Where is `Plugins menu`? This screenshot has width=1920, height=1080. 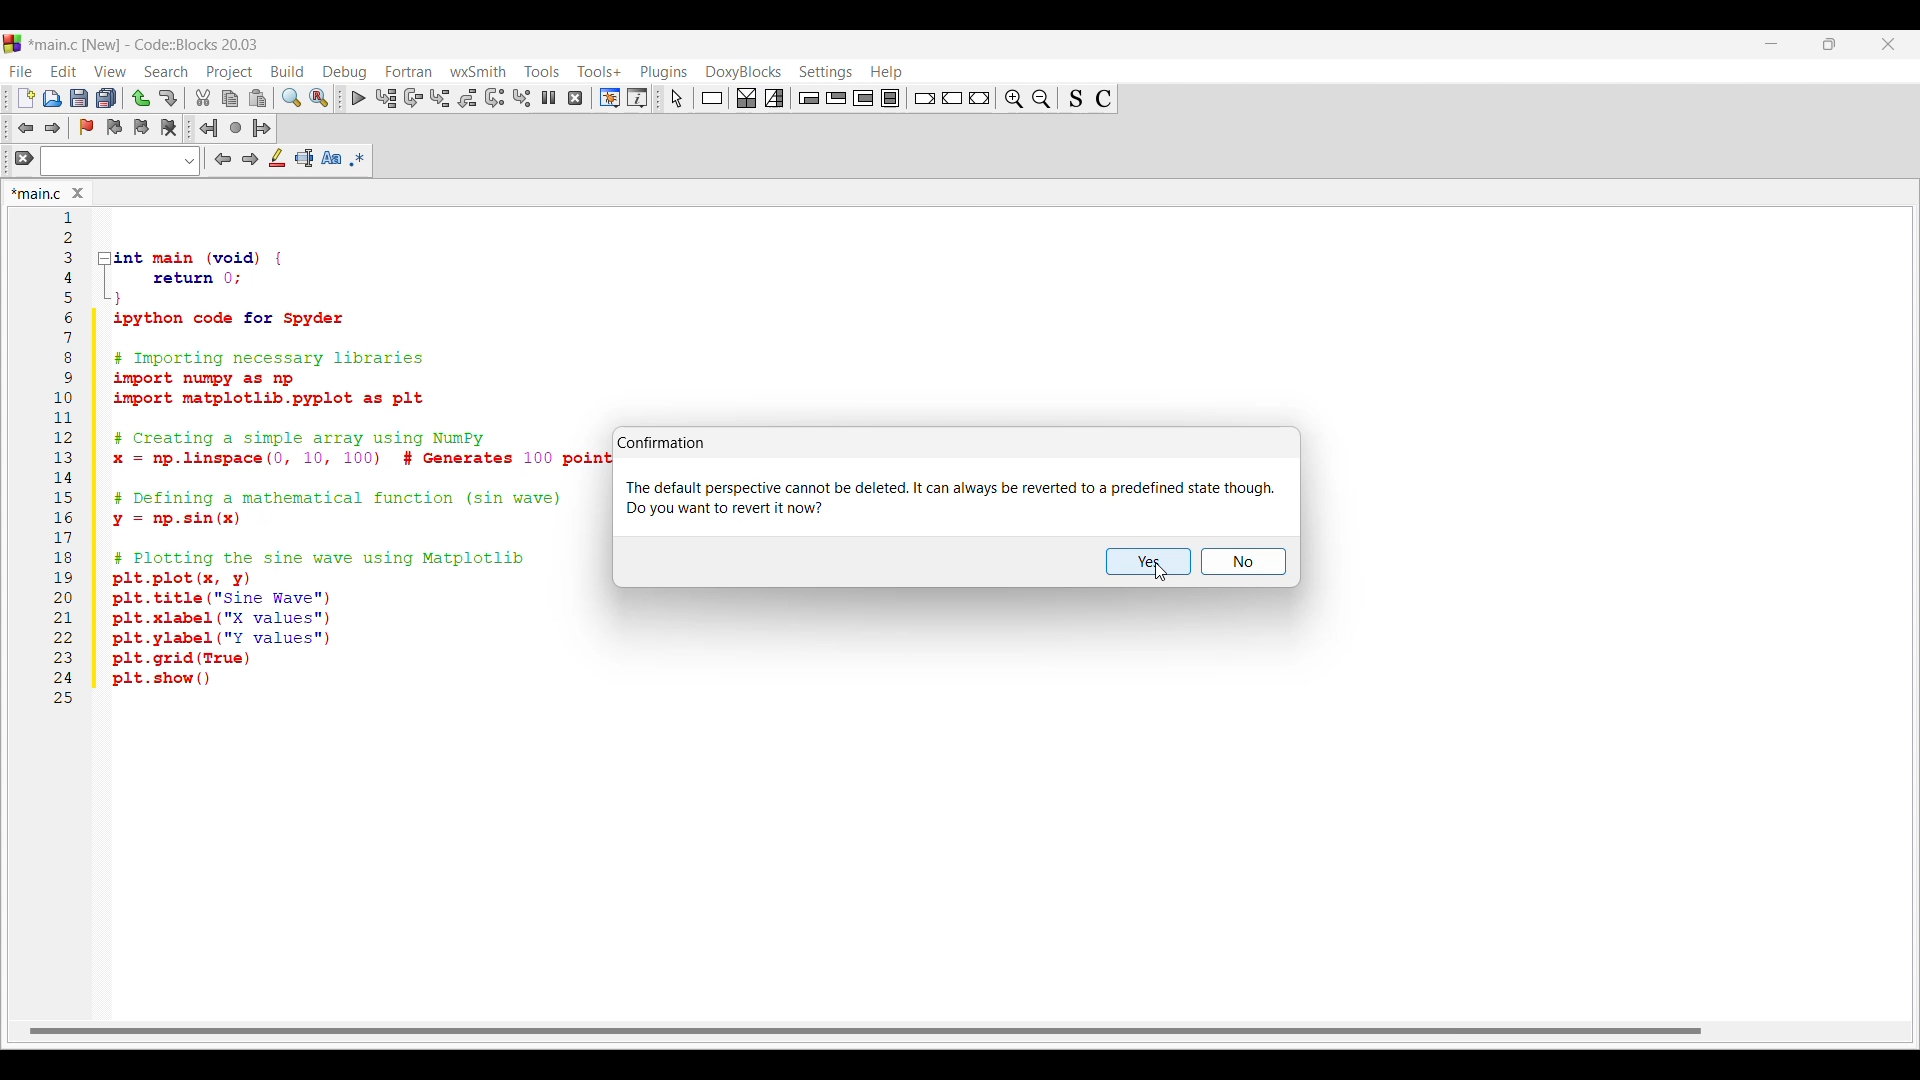
Plugins menu is located at coordinates (664, 72).